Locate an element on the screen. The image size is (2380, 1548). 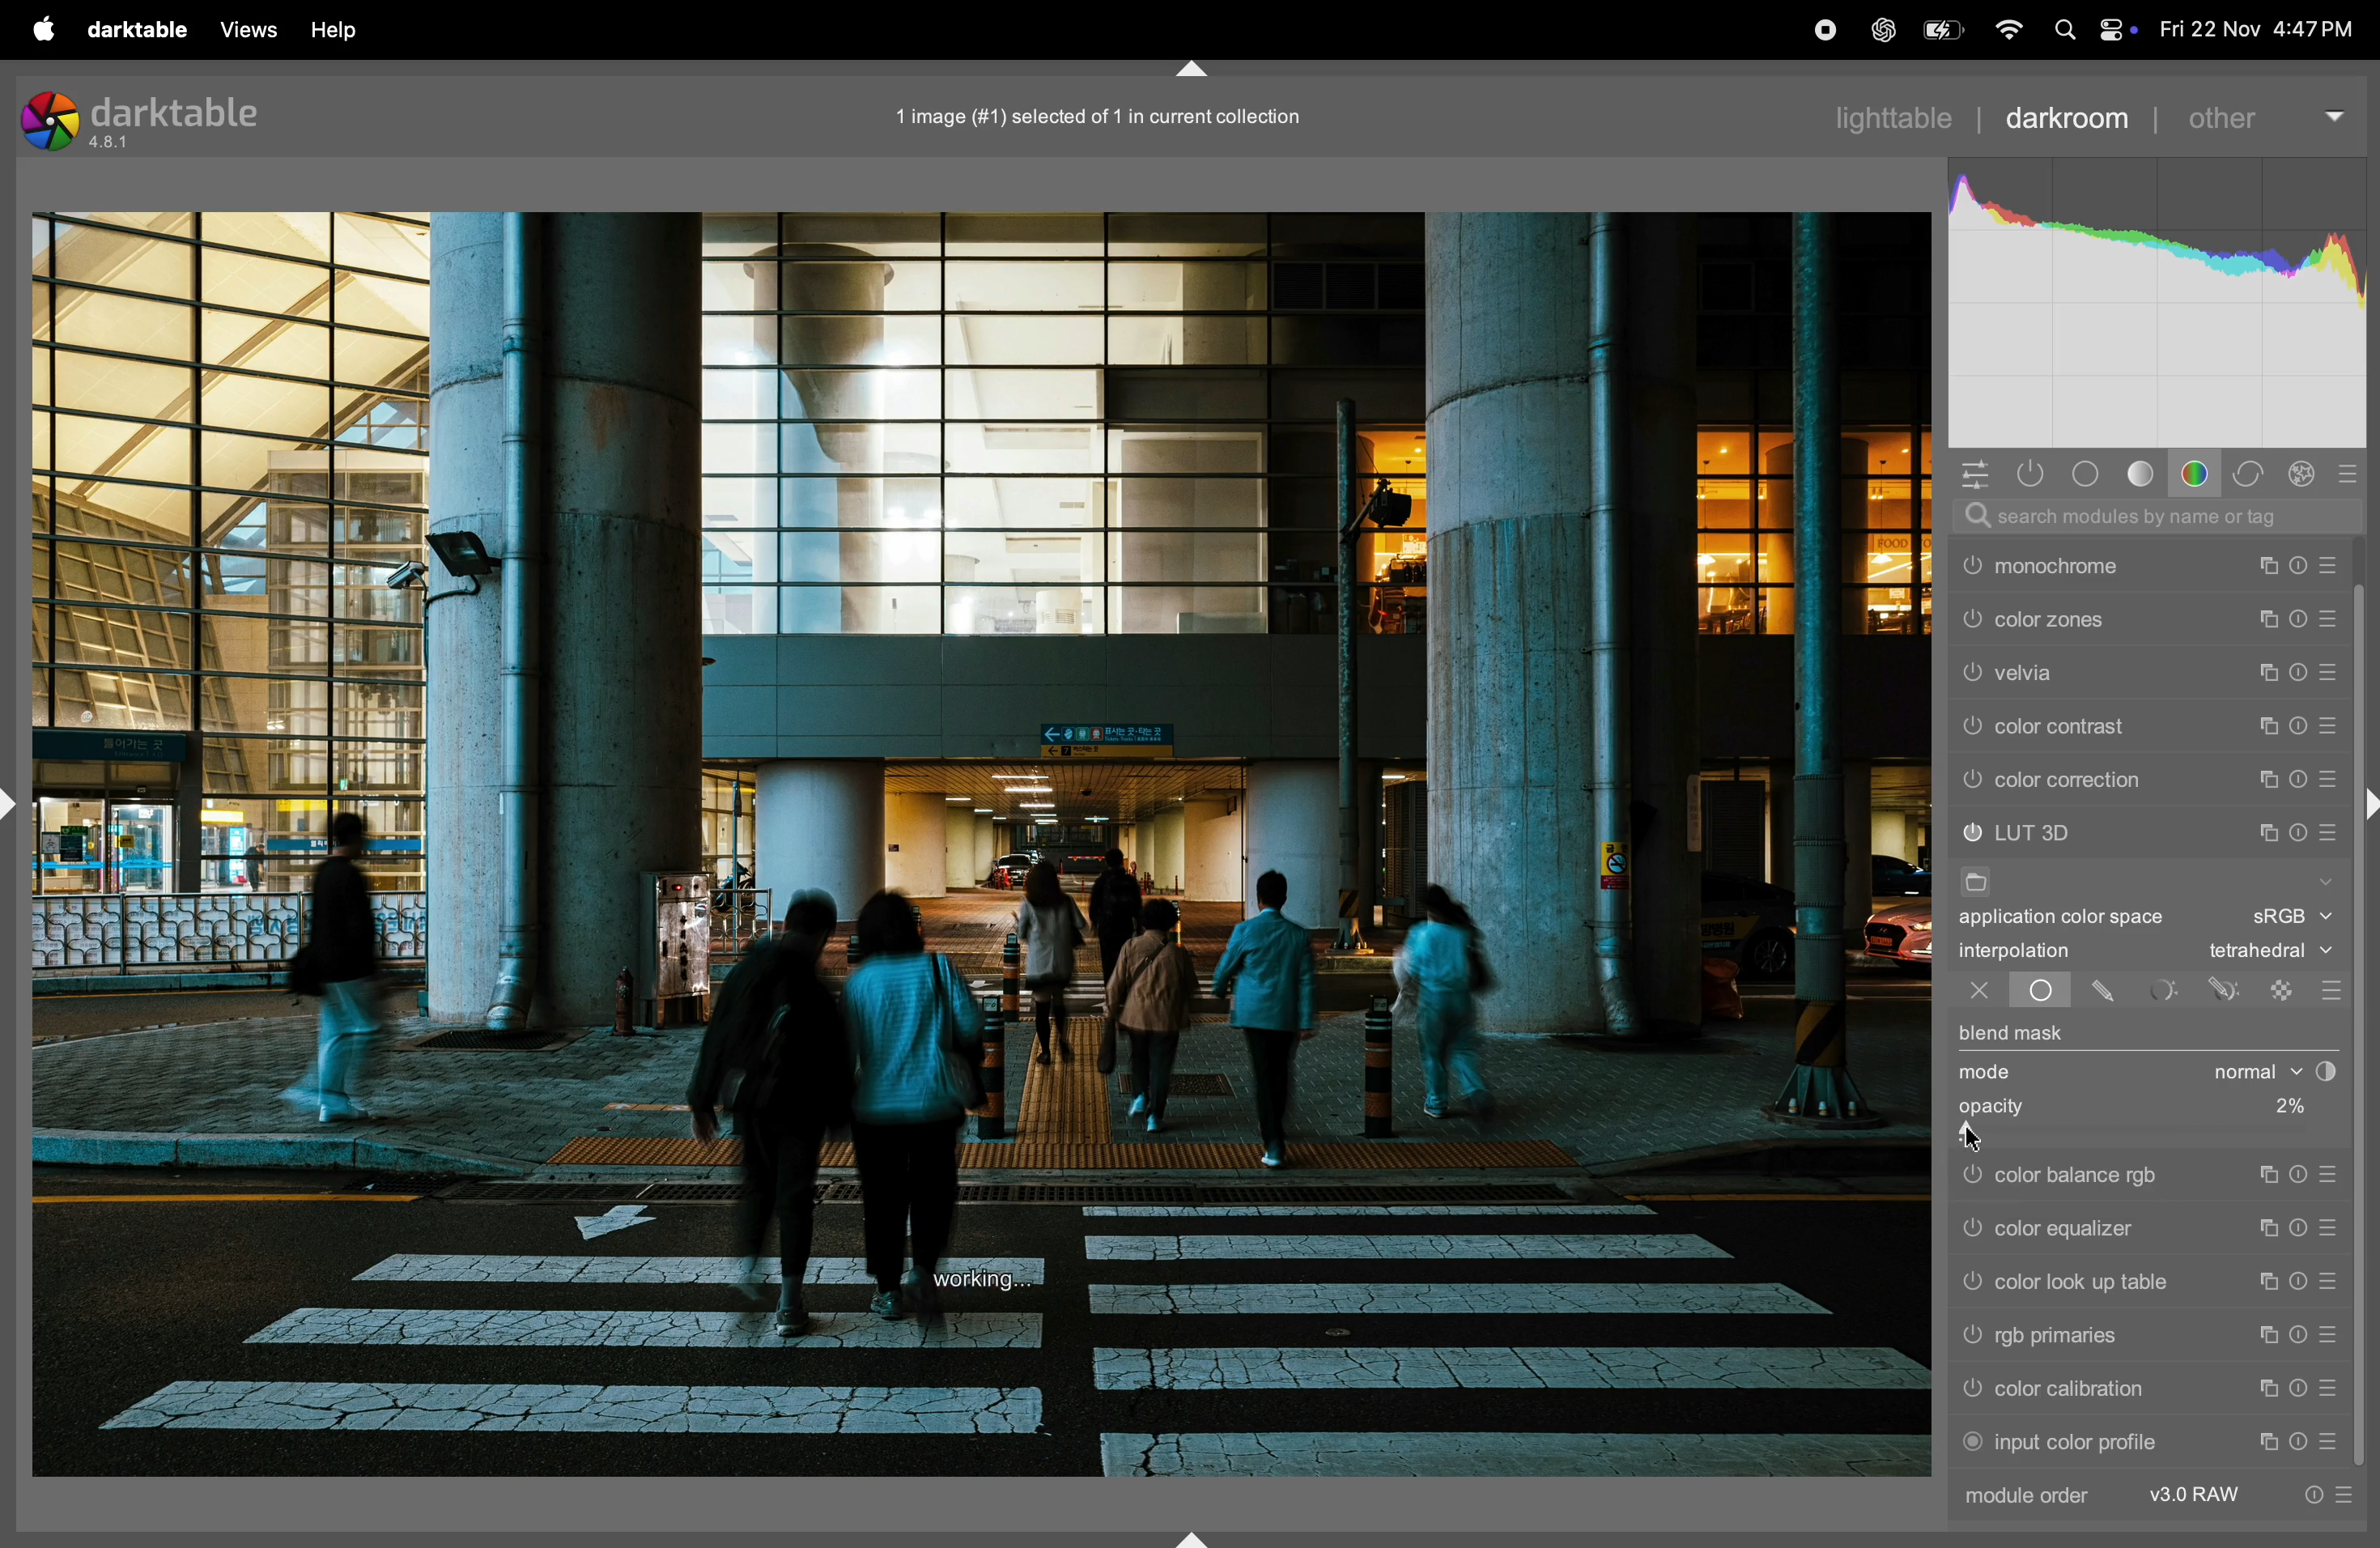
shift+ctrl+b is located at coordinates (1188, 1535).